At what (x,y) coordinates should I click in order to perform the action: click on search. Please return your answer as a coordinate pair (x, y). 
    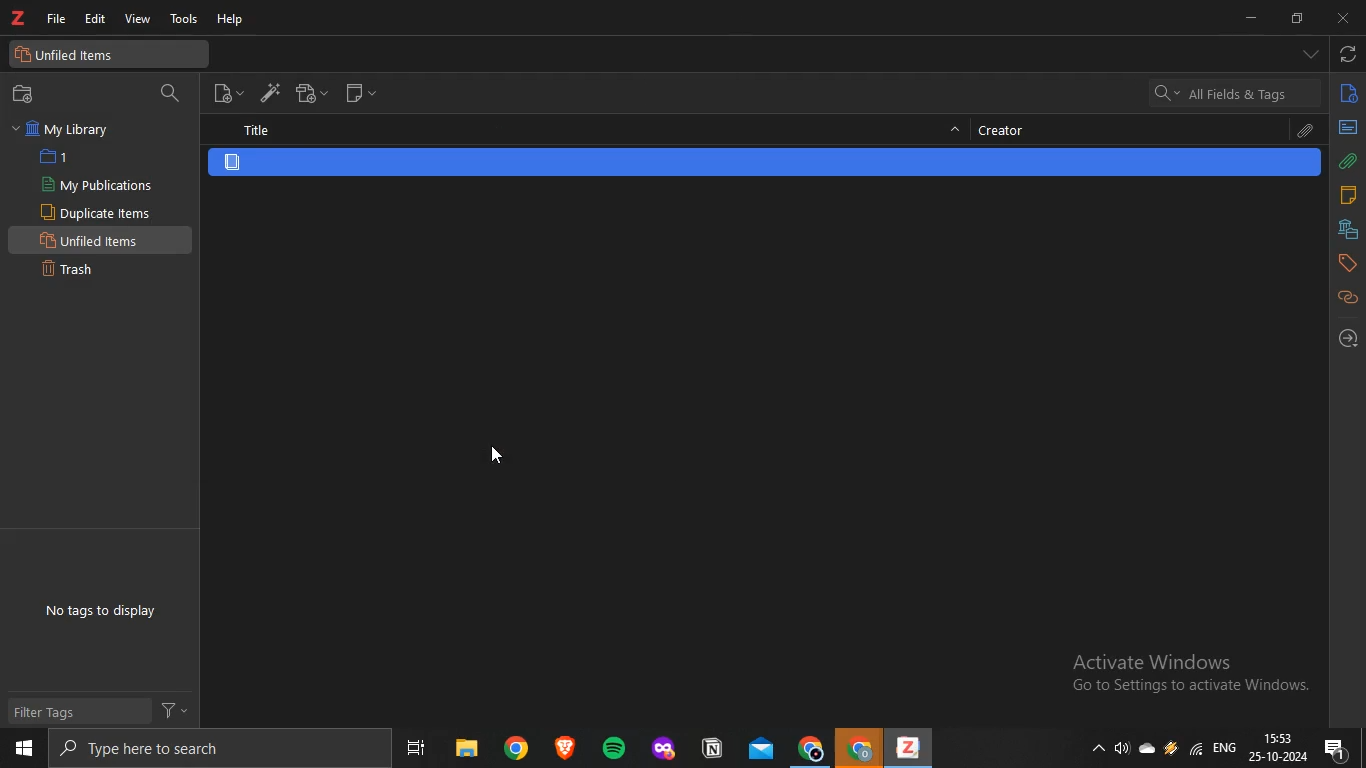
    Looking at the image, I should click on (210, 748).